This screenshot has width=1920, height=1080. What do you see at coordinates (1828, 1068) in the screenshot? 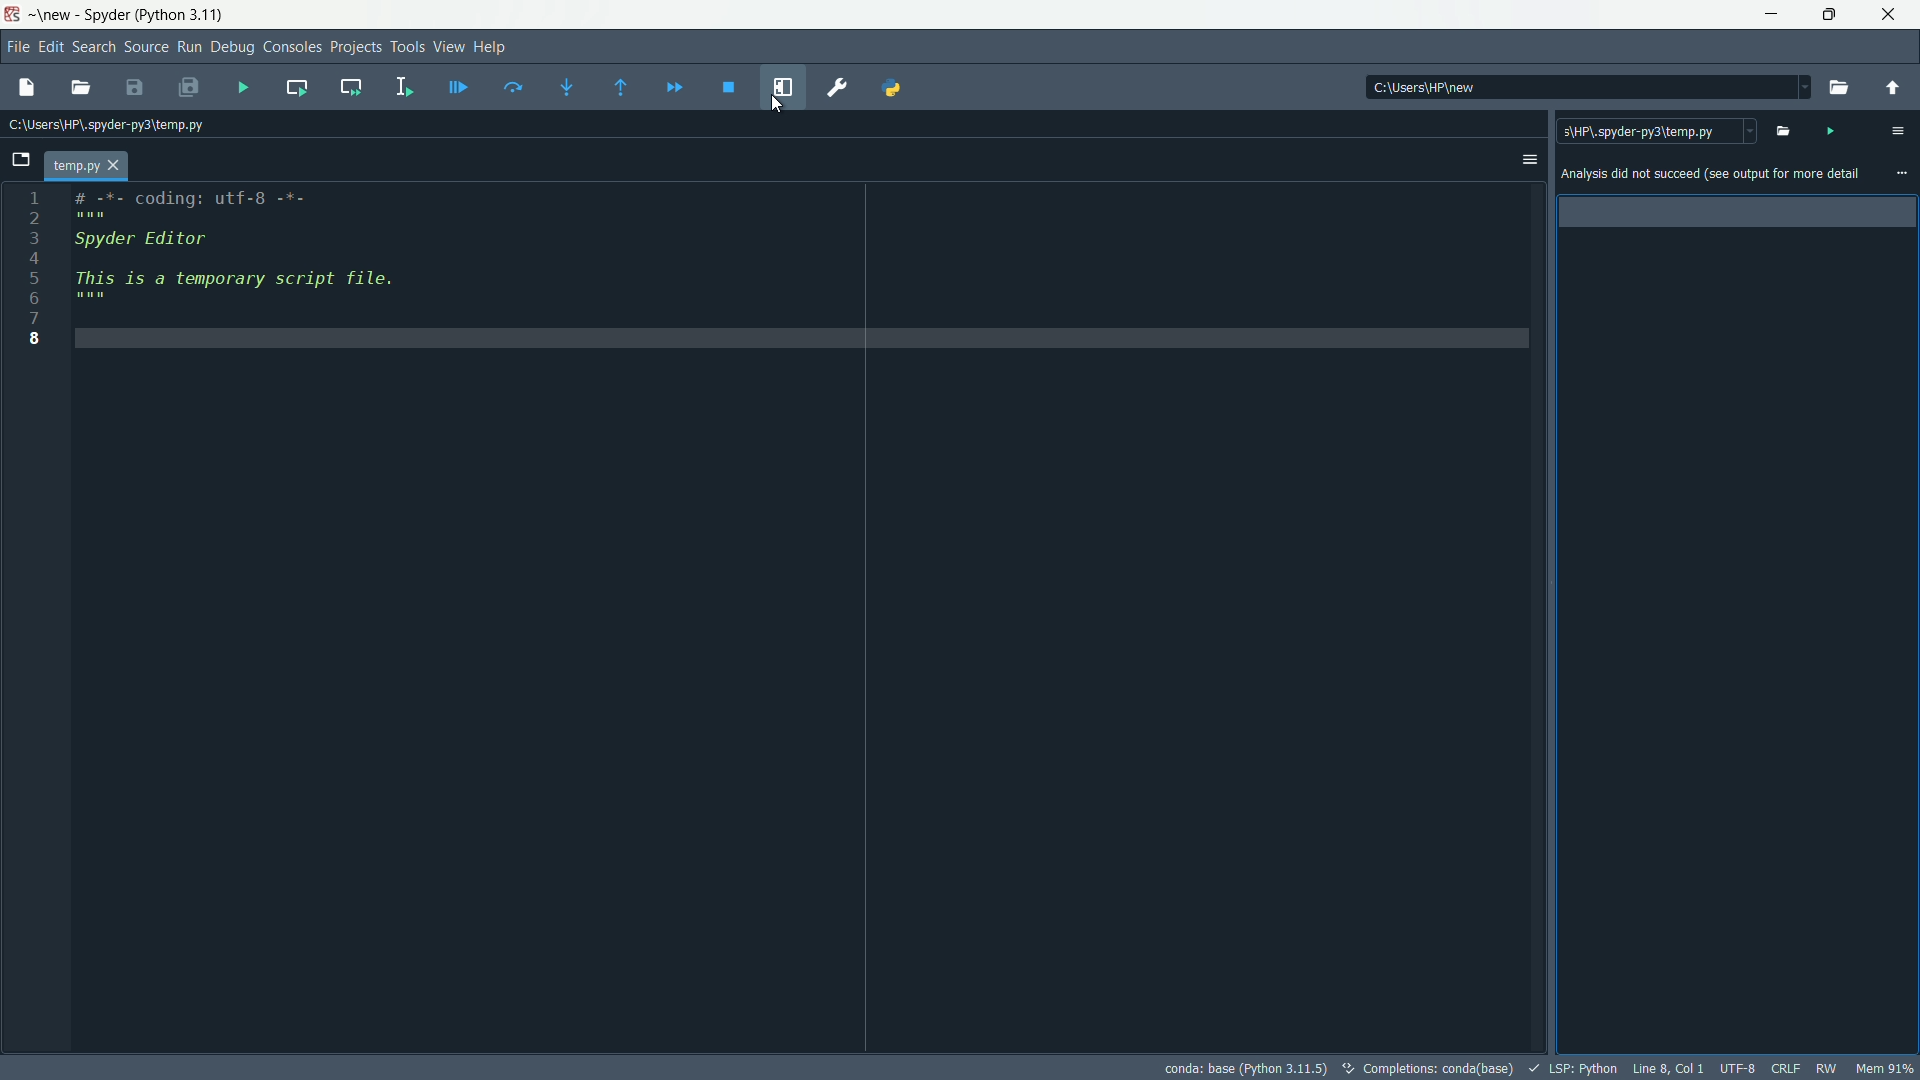
I see `rw` at bounding box center [1828, 1068].